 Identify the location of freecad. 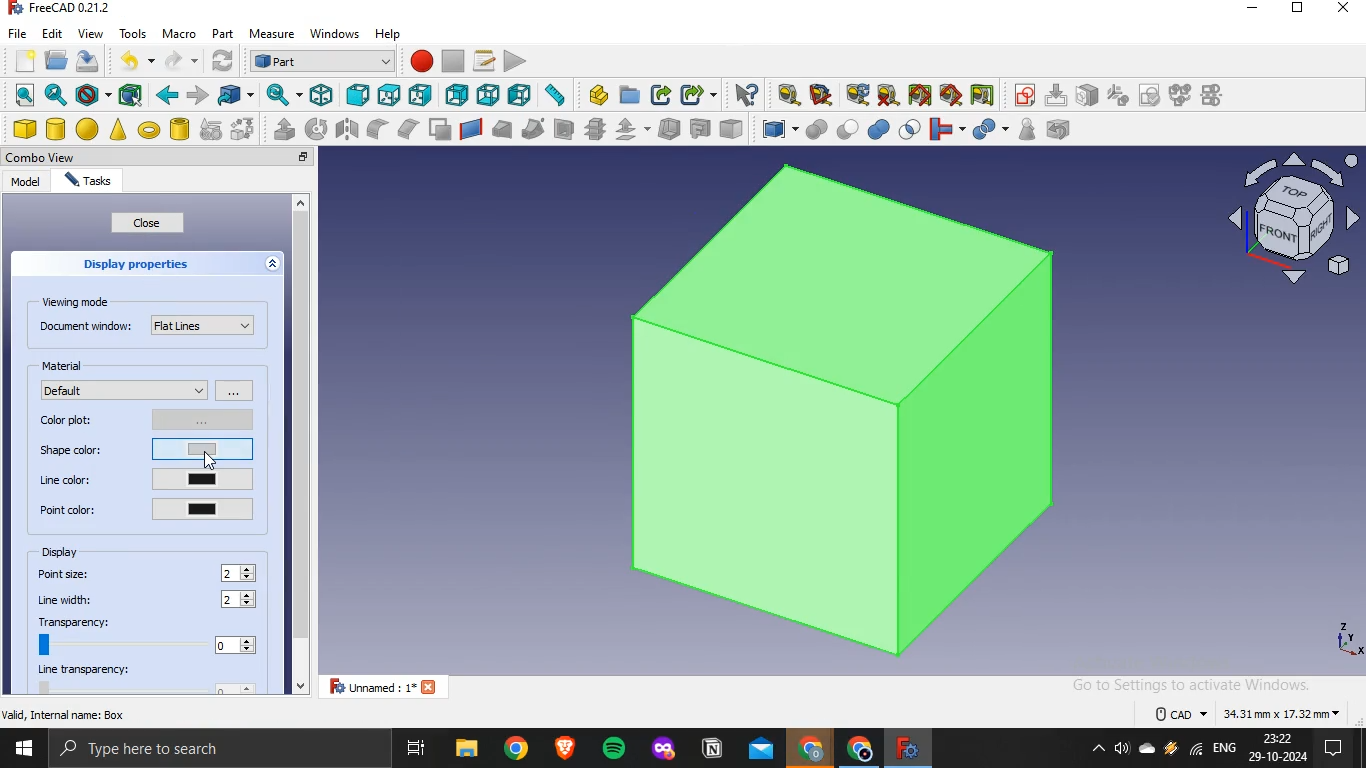
(905, 748).